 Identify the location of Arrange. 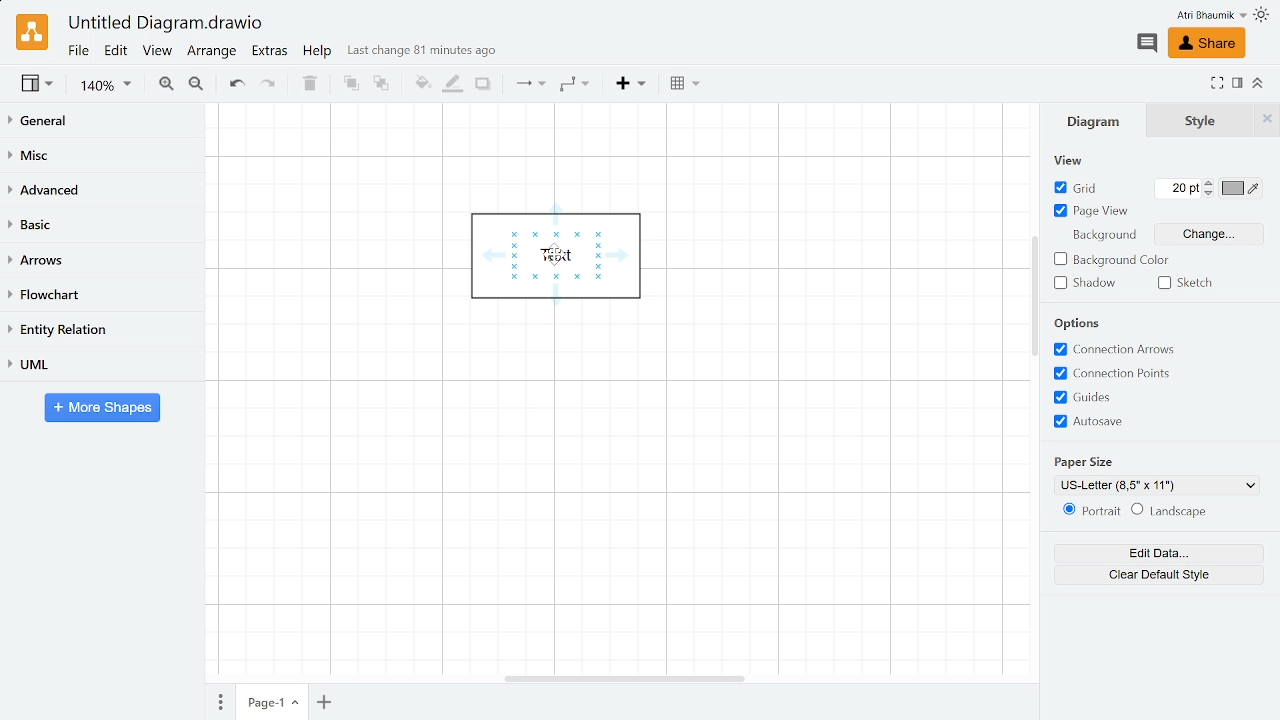
(213, 53).